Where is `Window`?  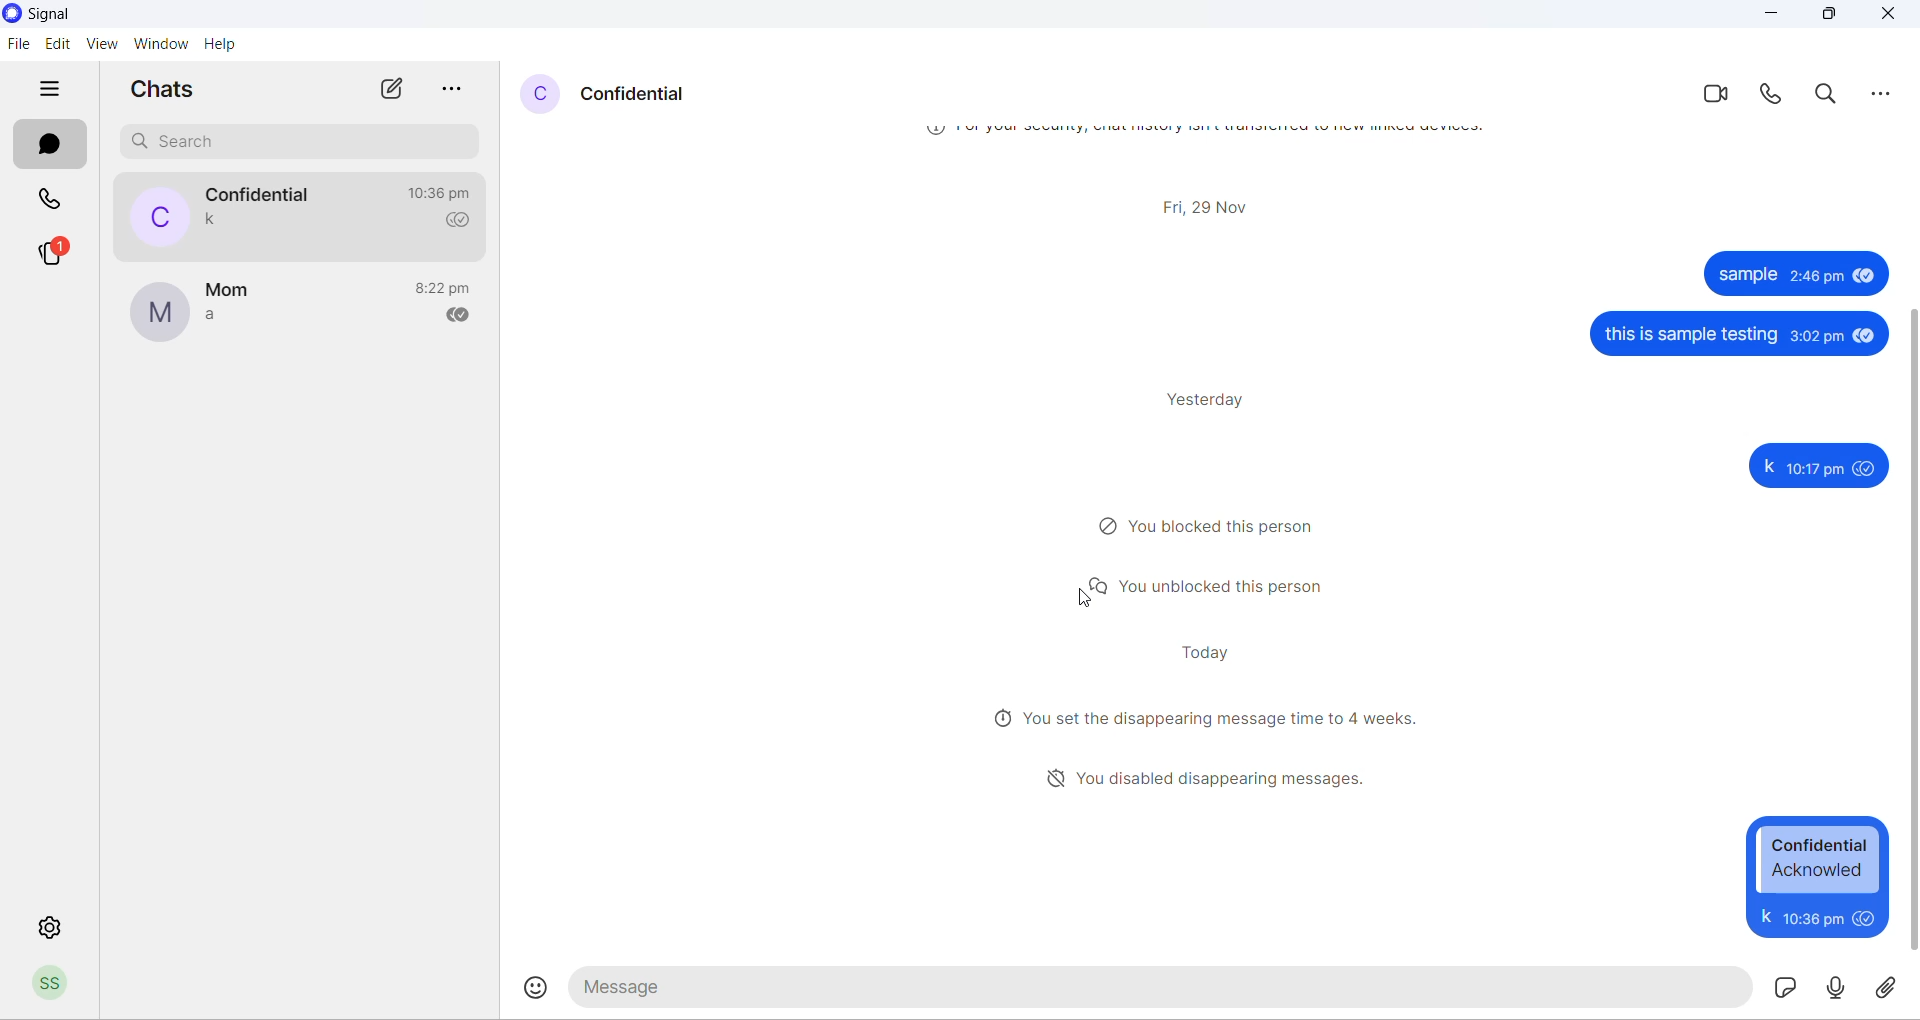 Window is located at coordinates (160, 44).